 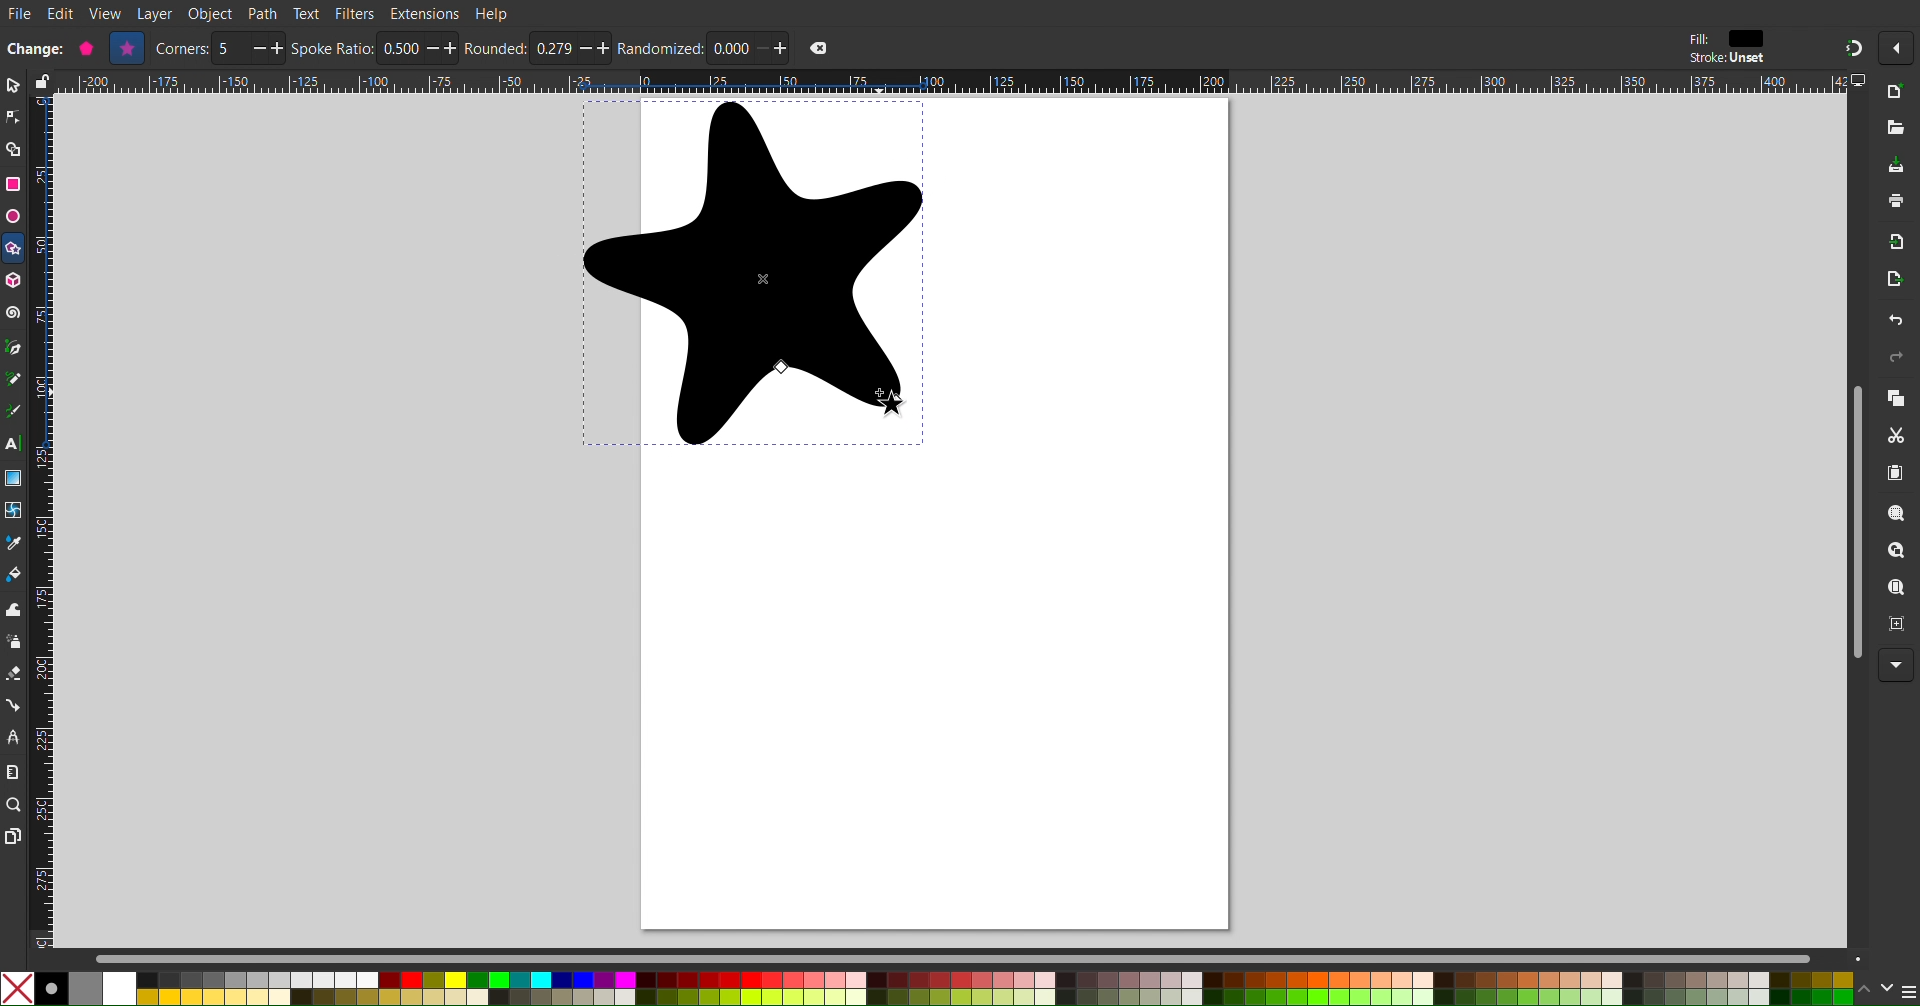 I want to click on 3D Box Tool, so click(x=14, y=280).